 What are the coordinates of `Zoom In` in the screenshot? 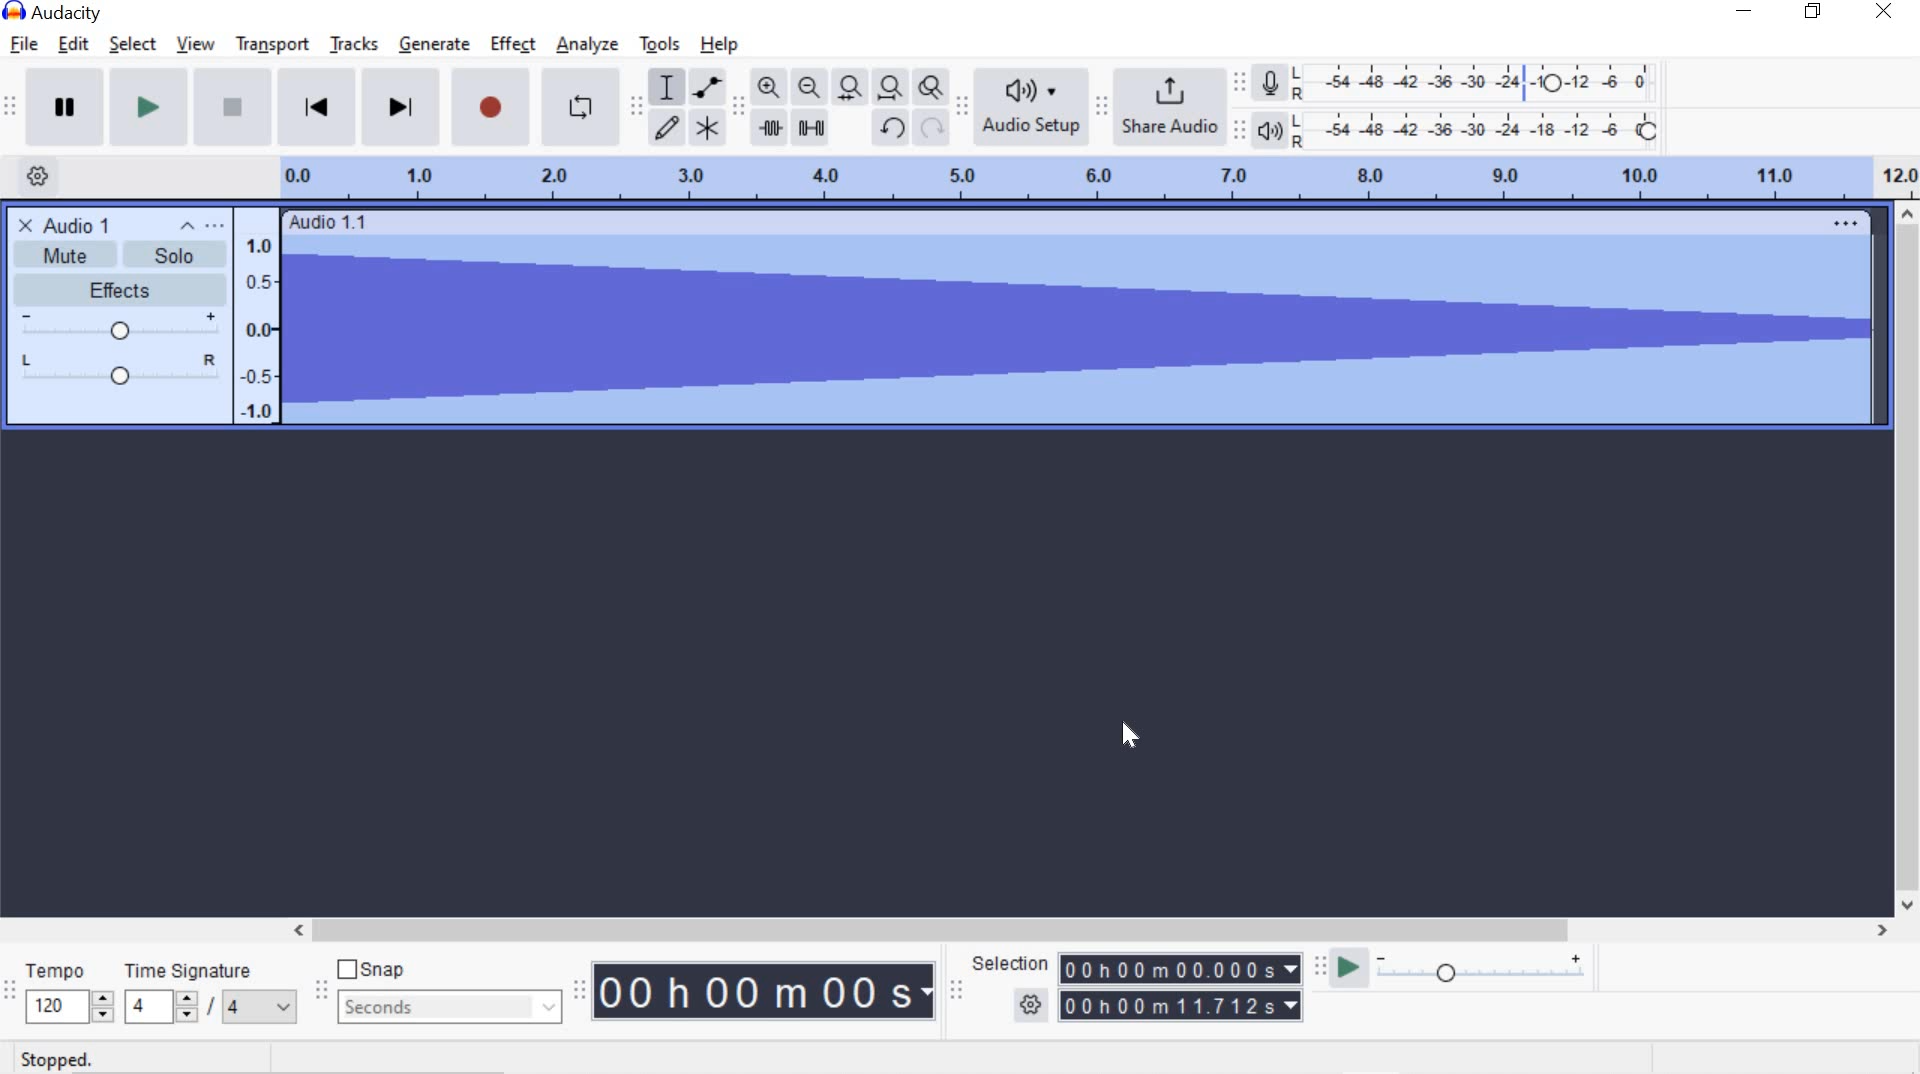 It's located at (767, 88).